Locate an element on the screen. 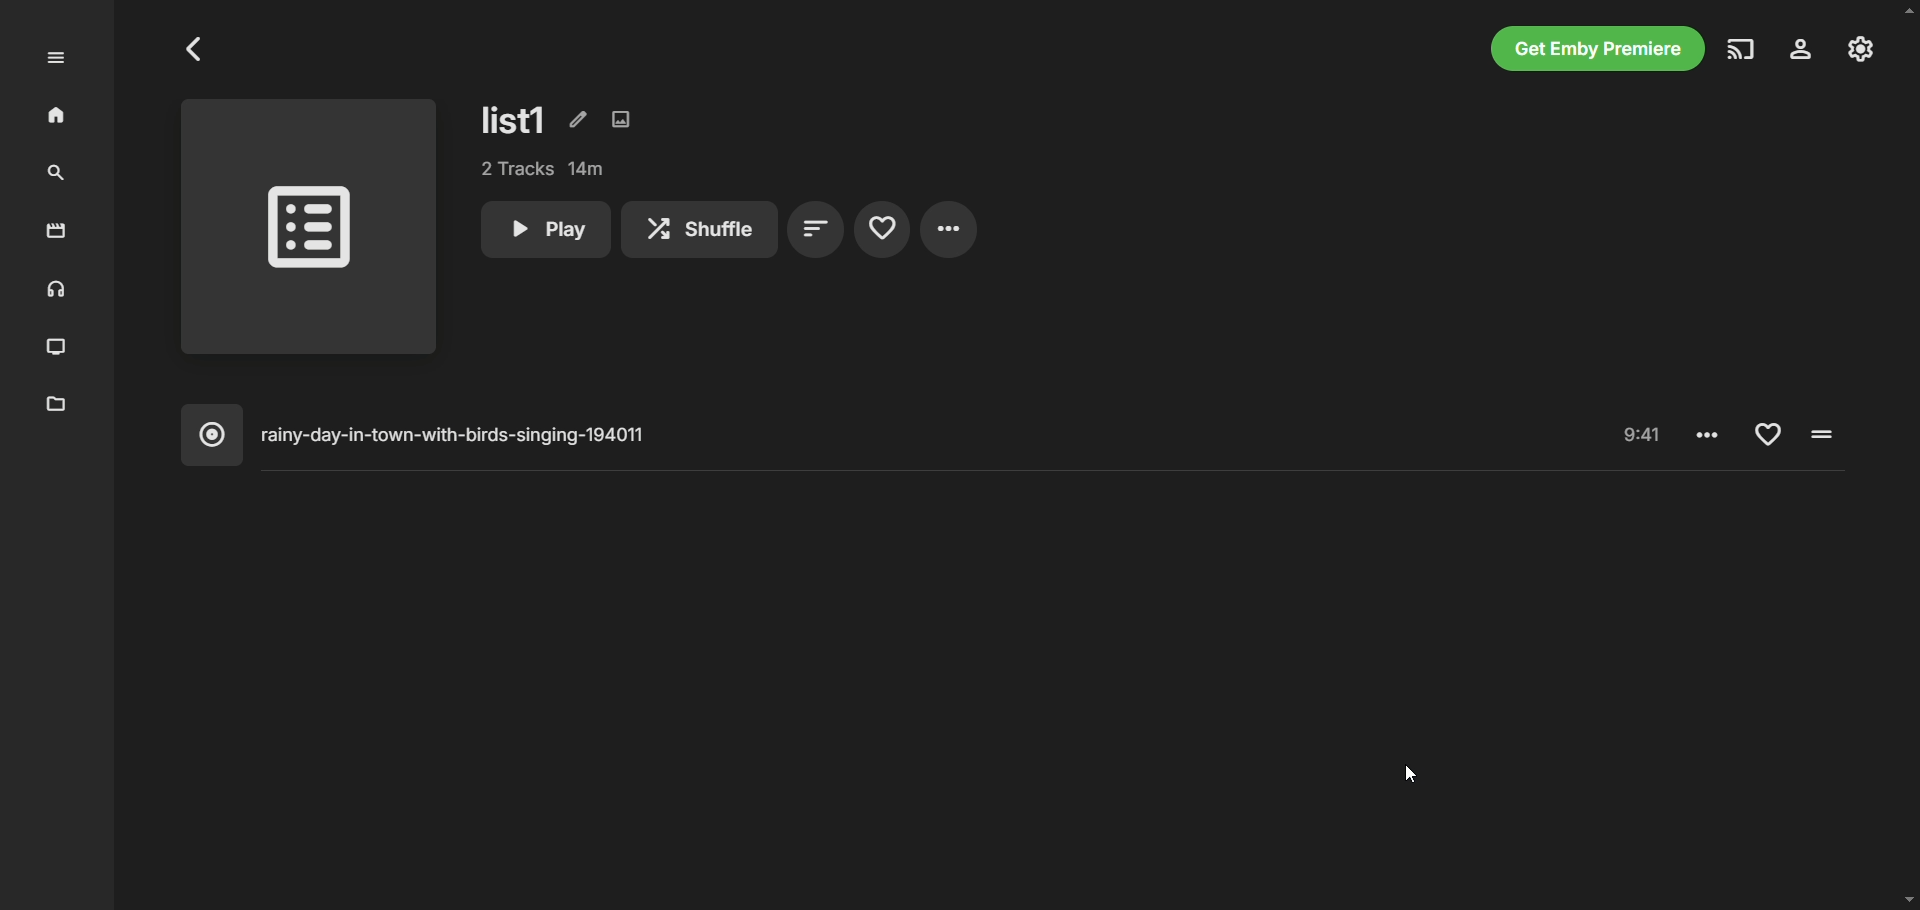  playlist is located at coordinates (310, 231).